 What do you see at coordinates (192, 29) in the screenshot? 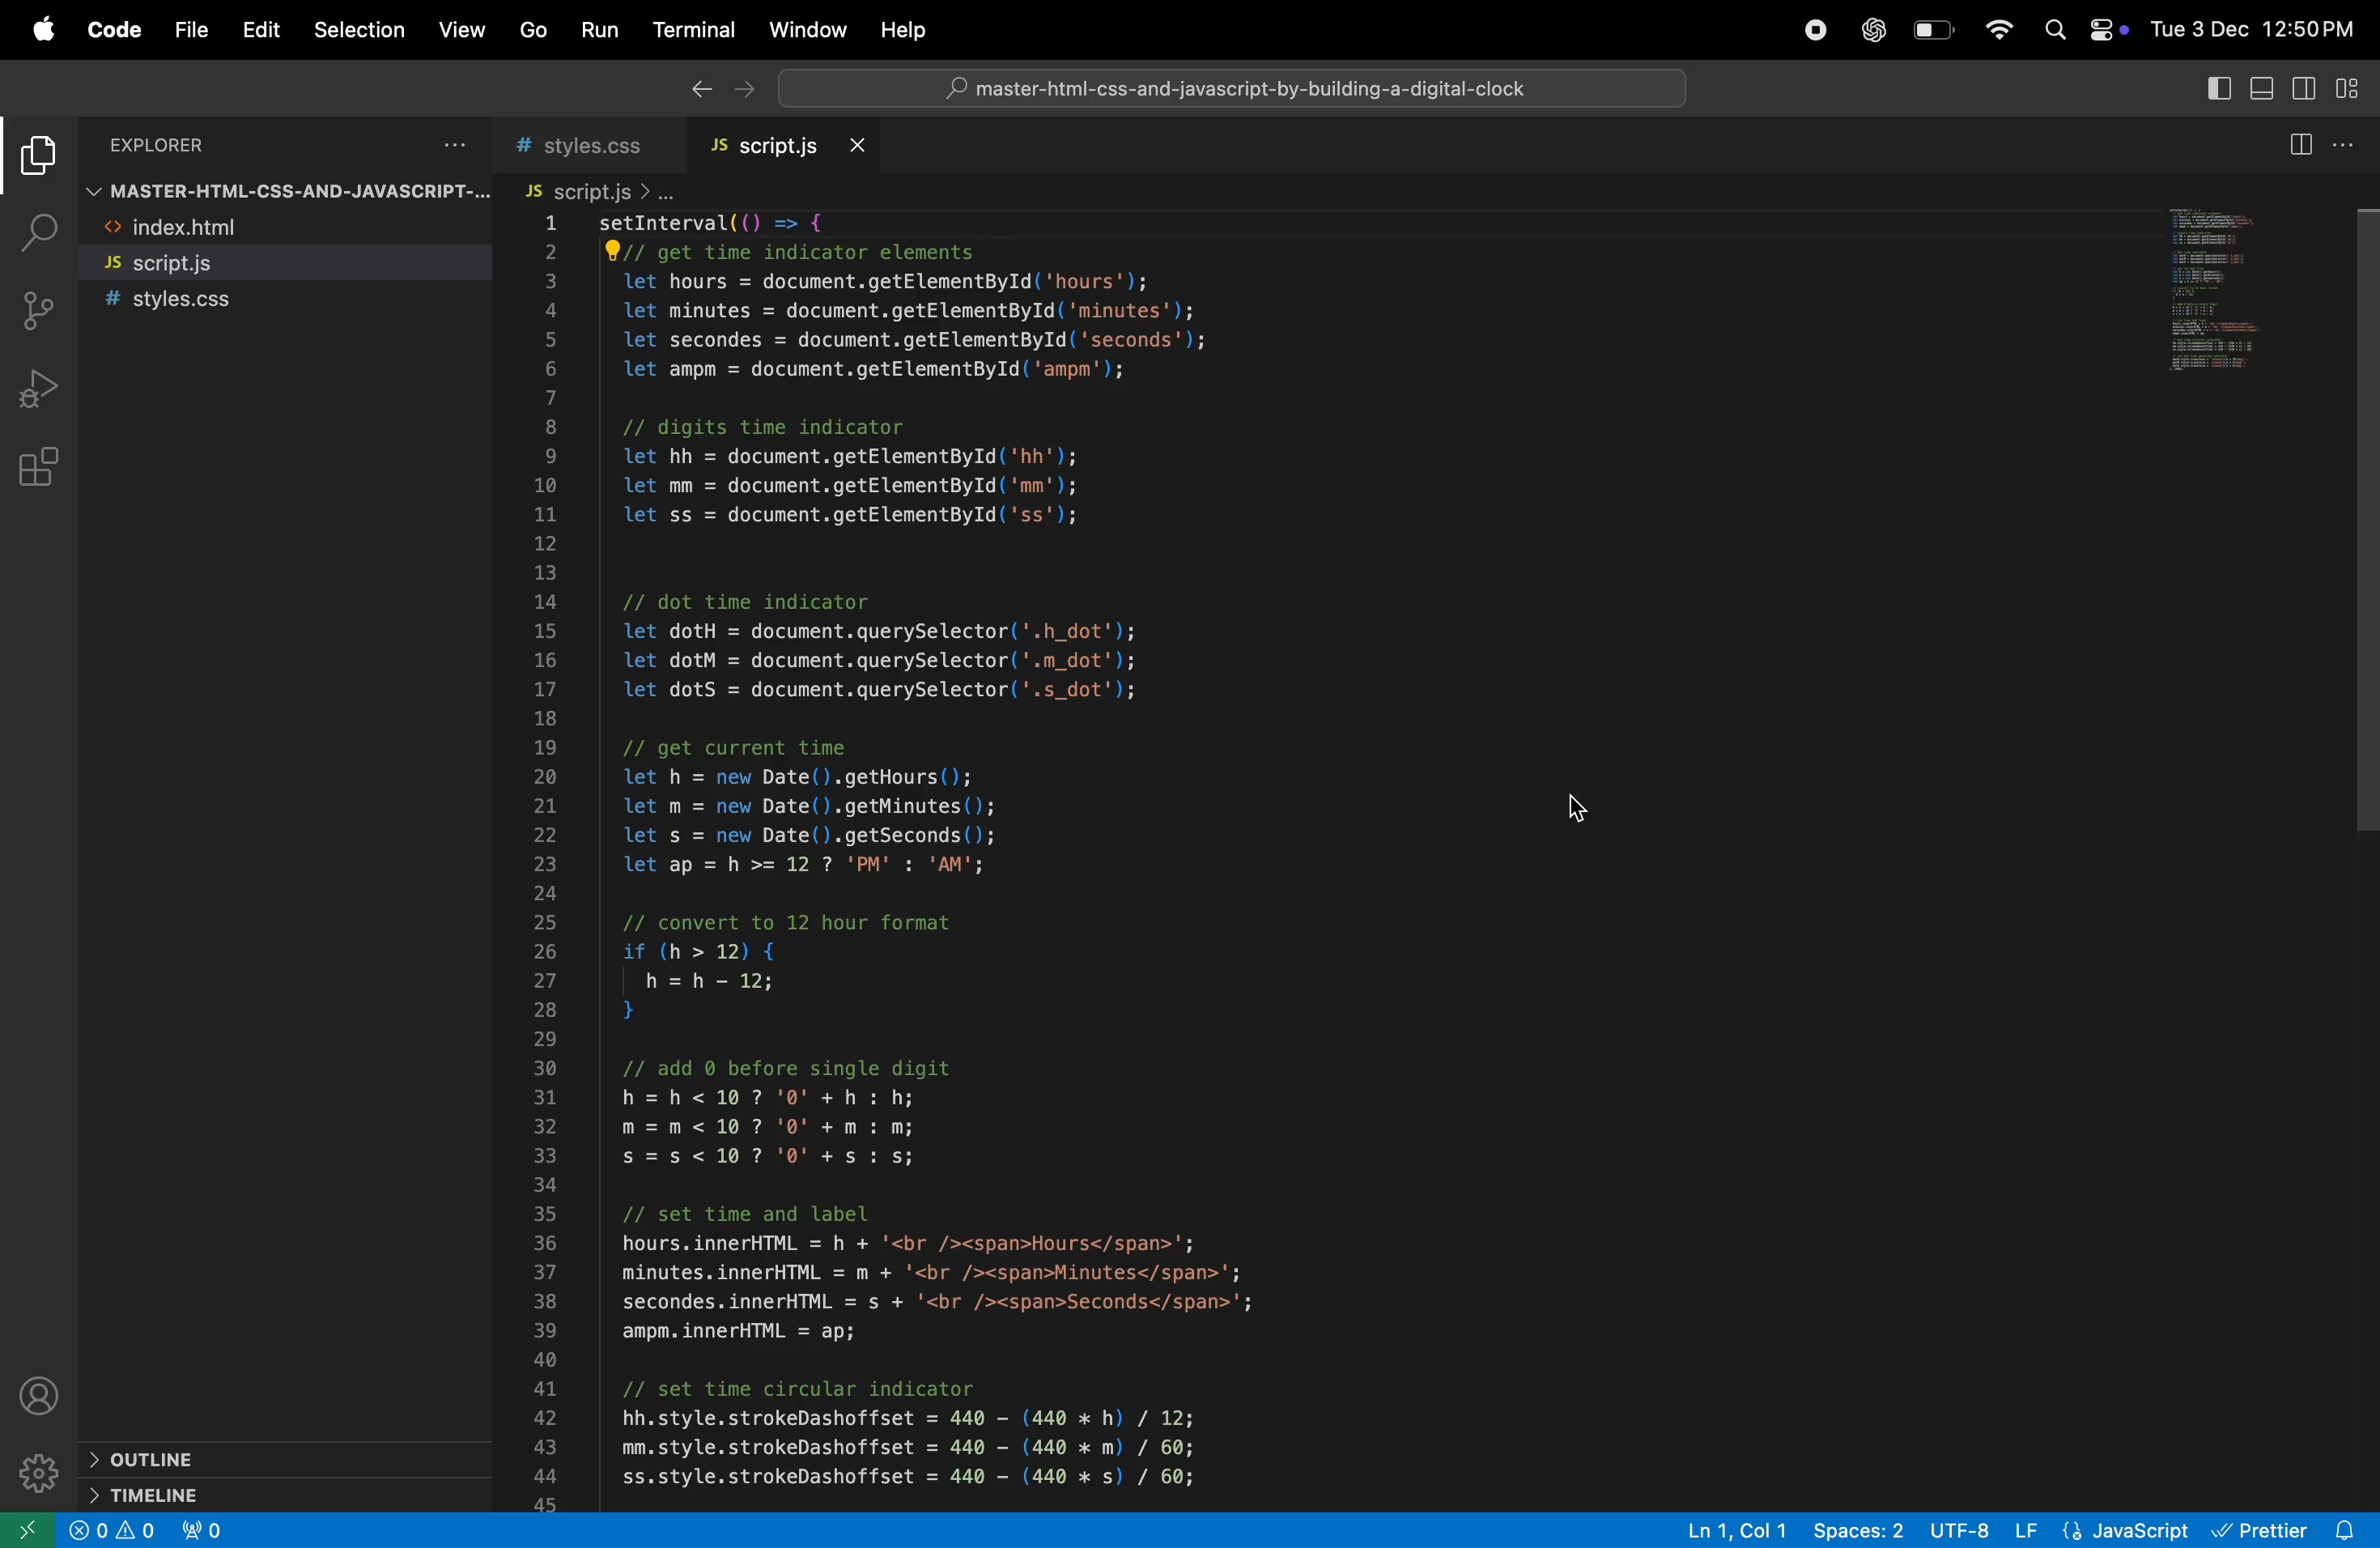
I see `file` at bounding box center [192, 29].